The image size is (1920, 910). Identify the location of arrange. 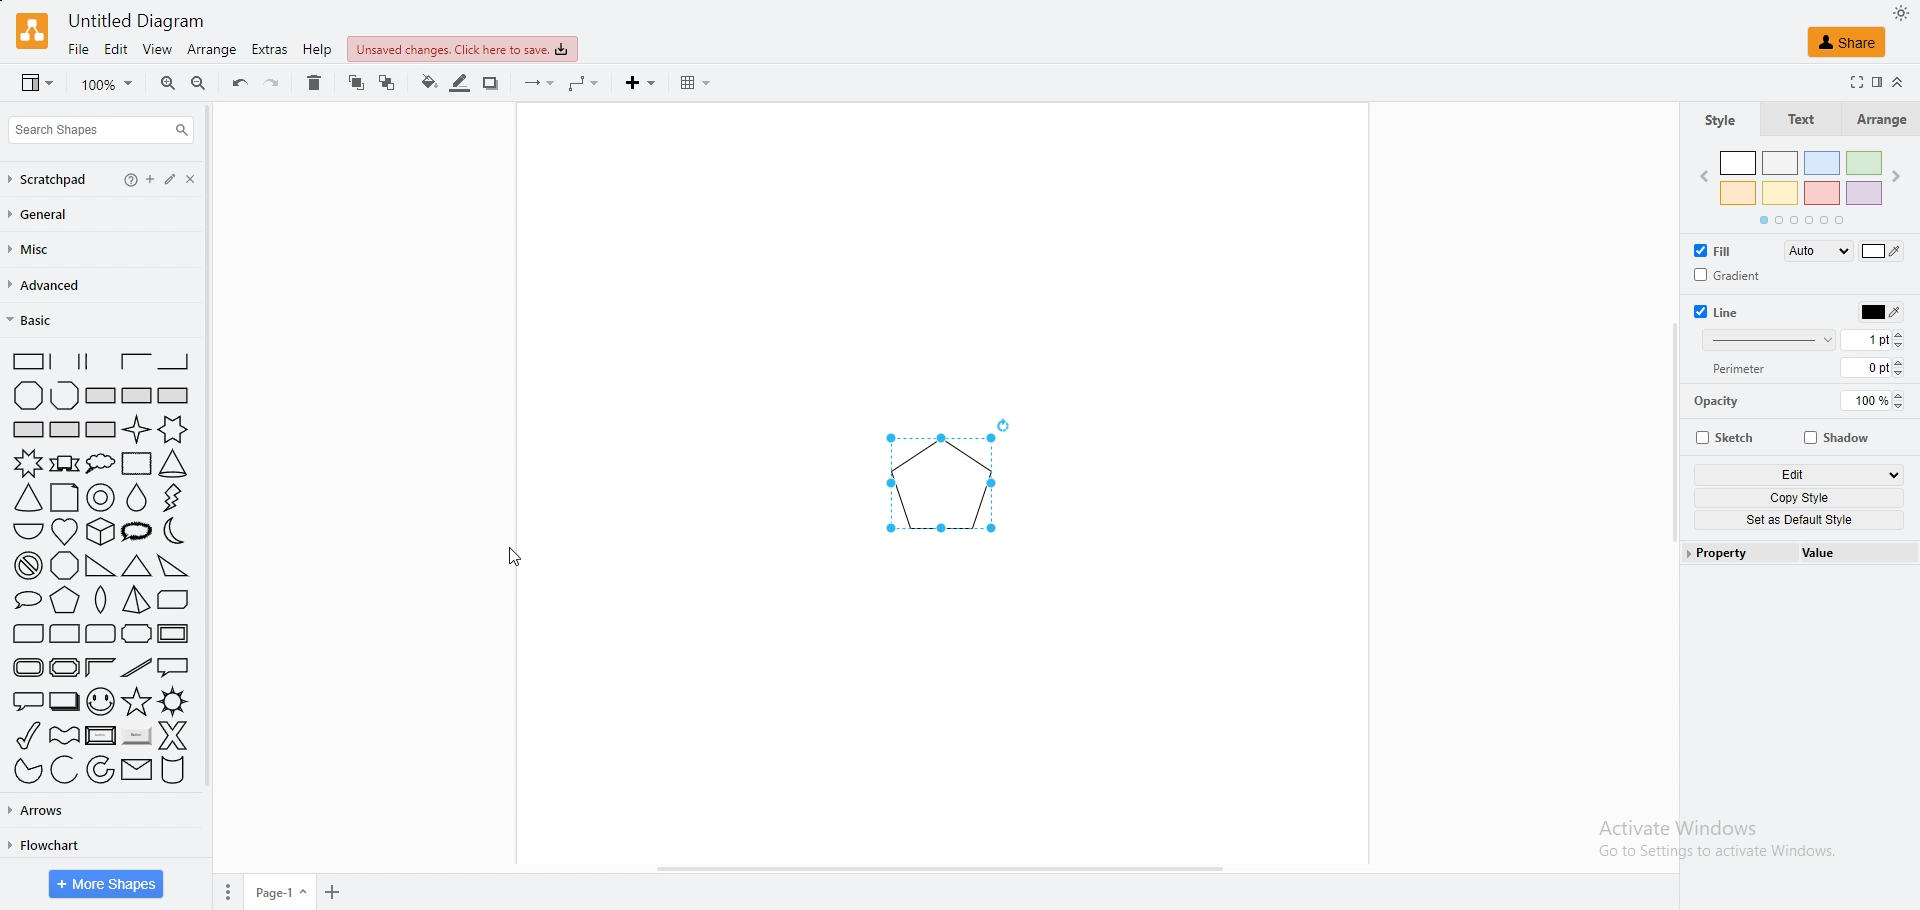
(213, 50).